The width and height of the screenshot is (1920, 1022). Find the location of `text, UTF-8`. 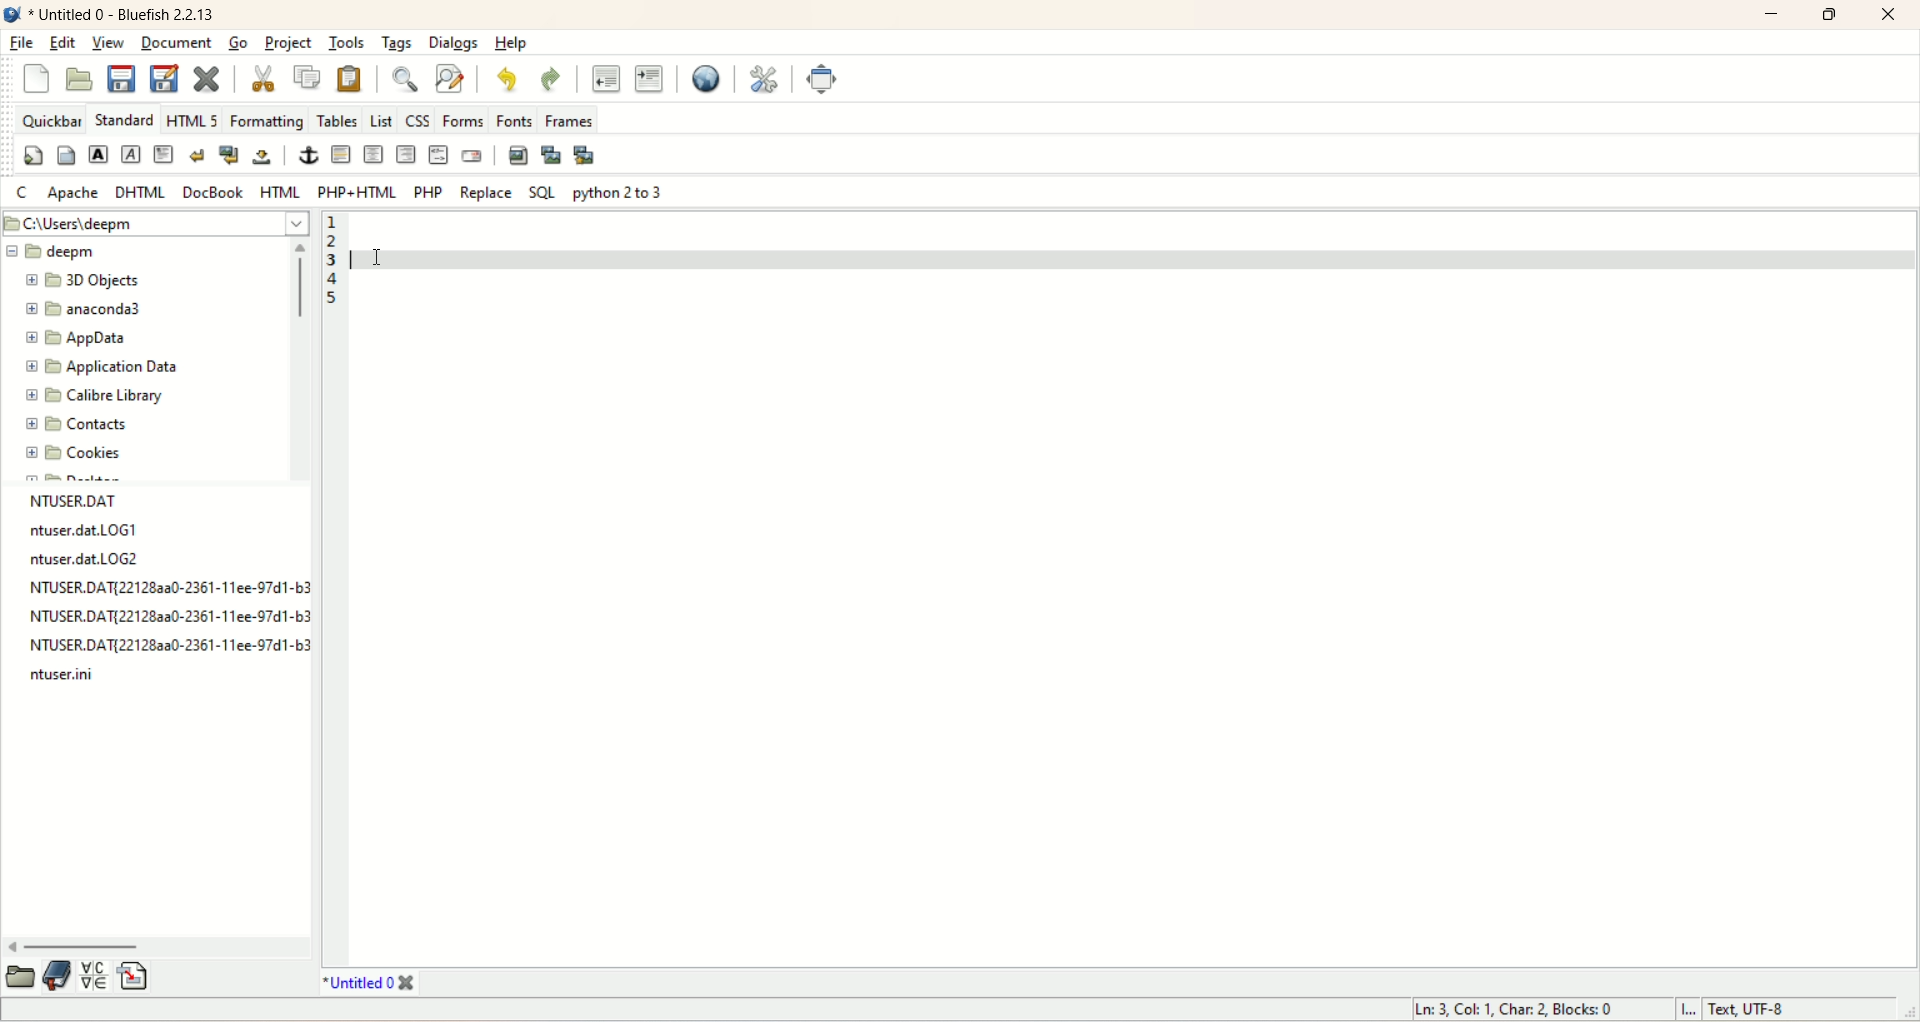

text, UTF-8 is located at coordinates (1761, 1010).